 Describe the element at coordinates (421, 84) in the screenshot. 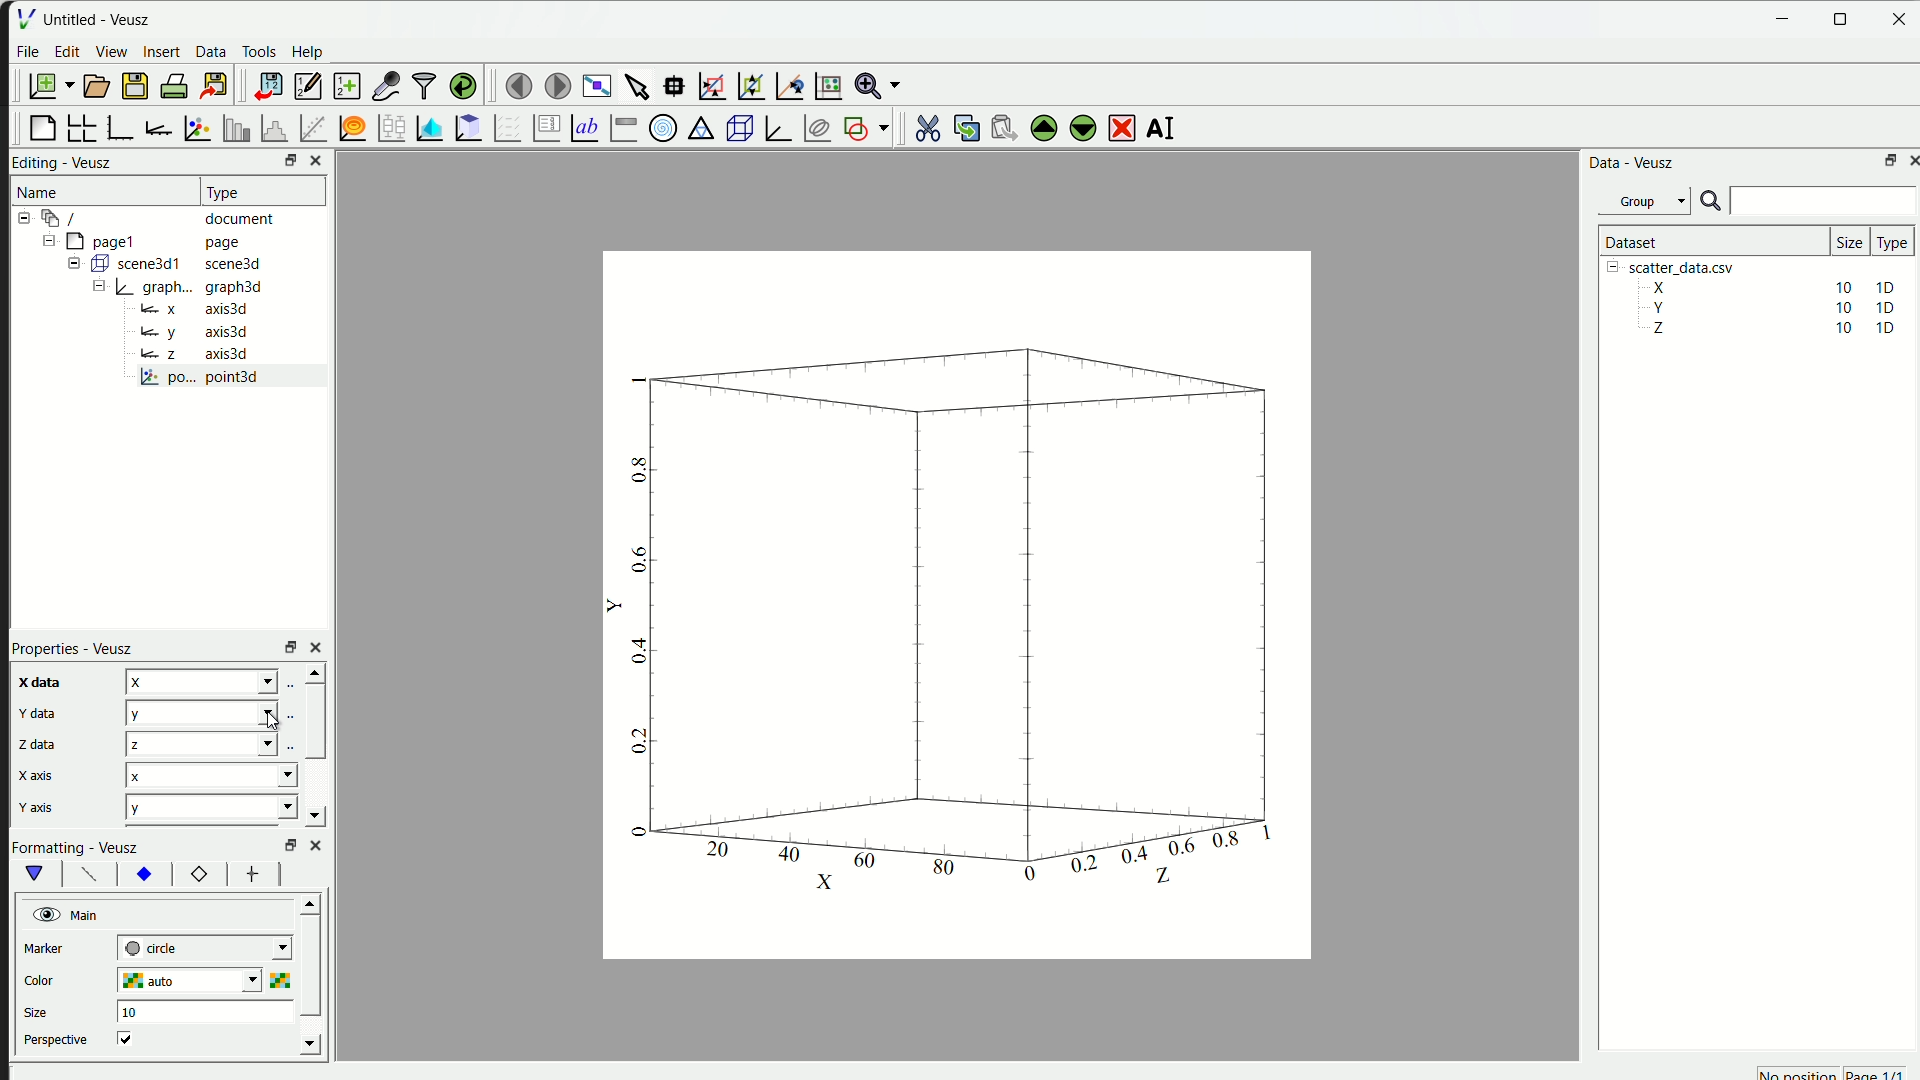

I see `filter data` at that location.